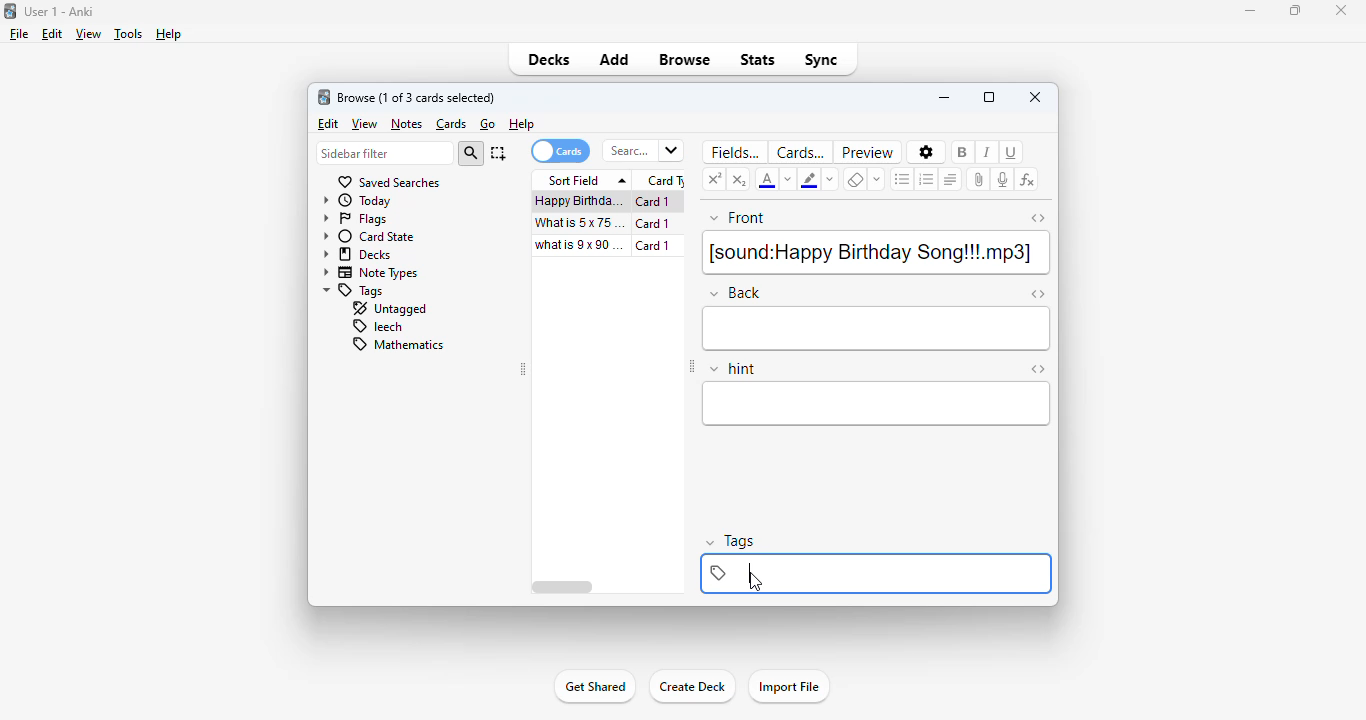 The width and height of the screenshot is (1366, 720). I want to click on text color, so click(768, 179).